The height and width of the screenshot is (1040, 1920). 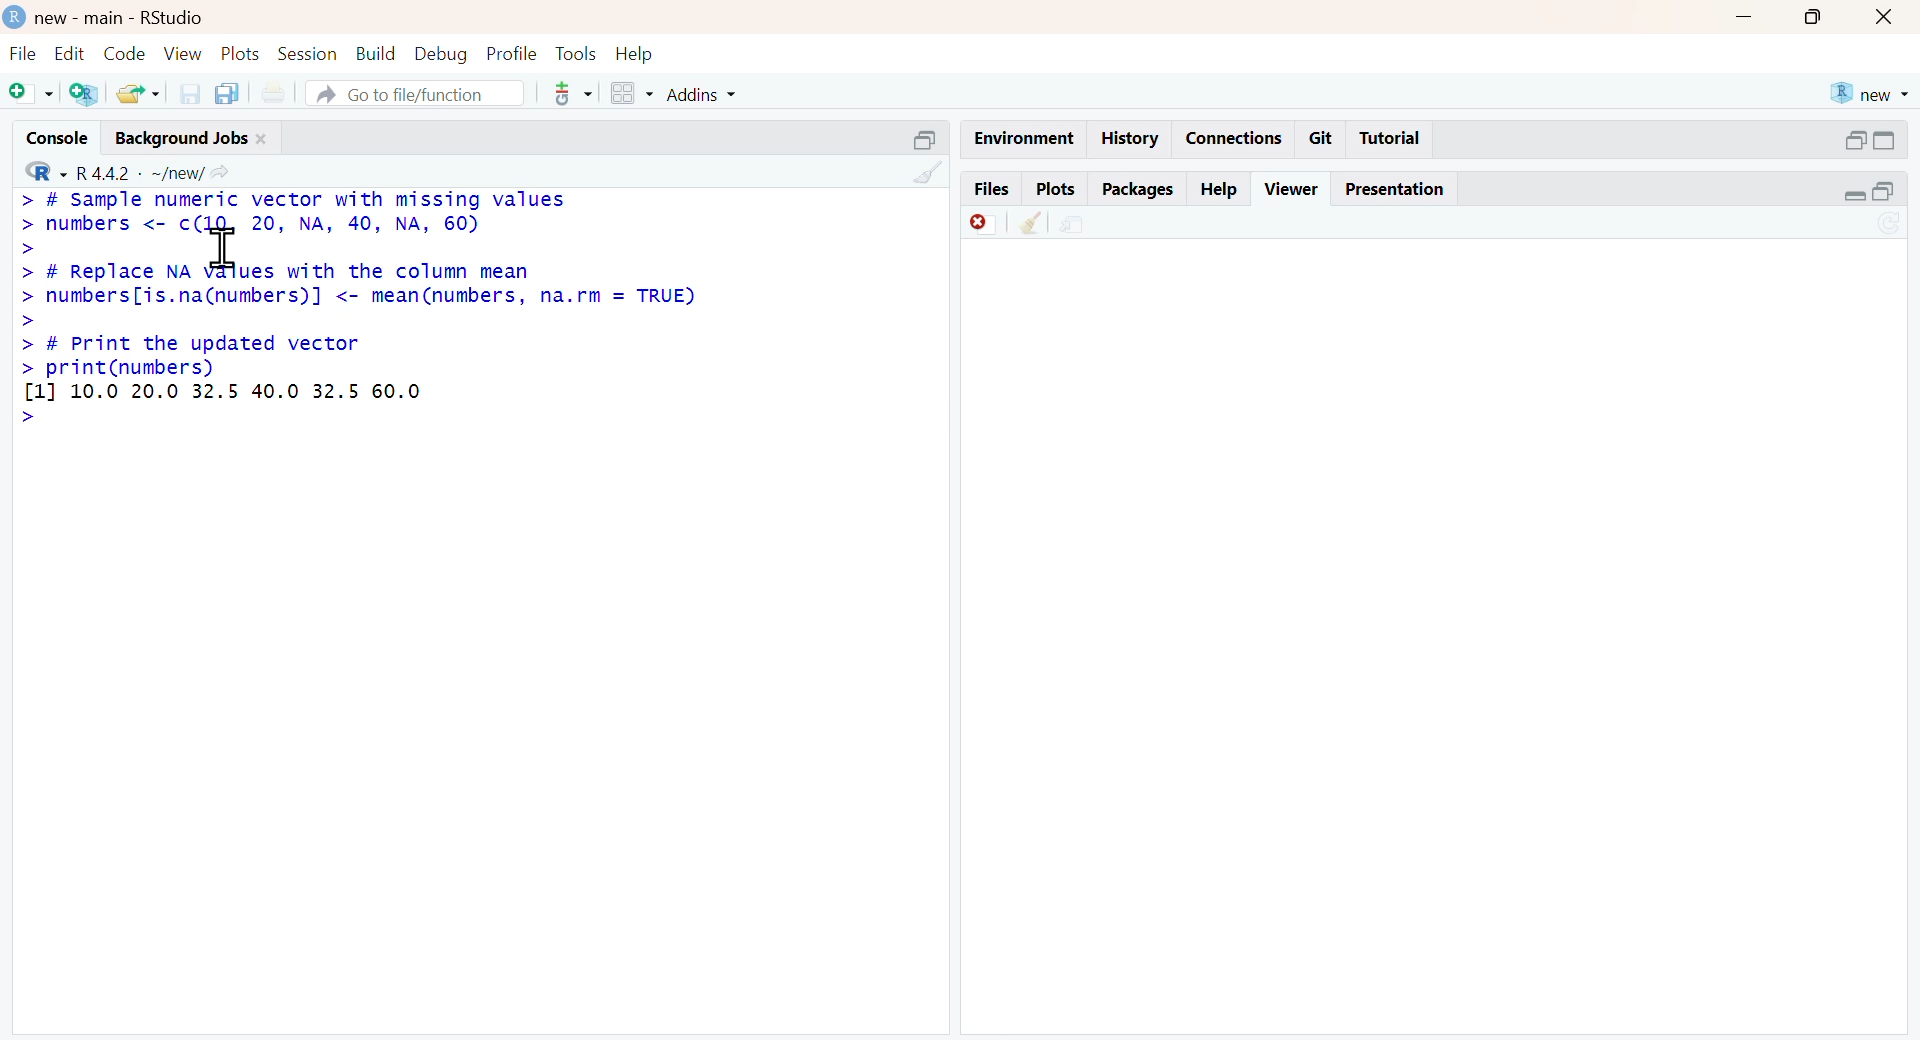 I want to click on close, so click(x=1886, y=18).